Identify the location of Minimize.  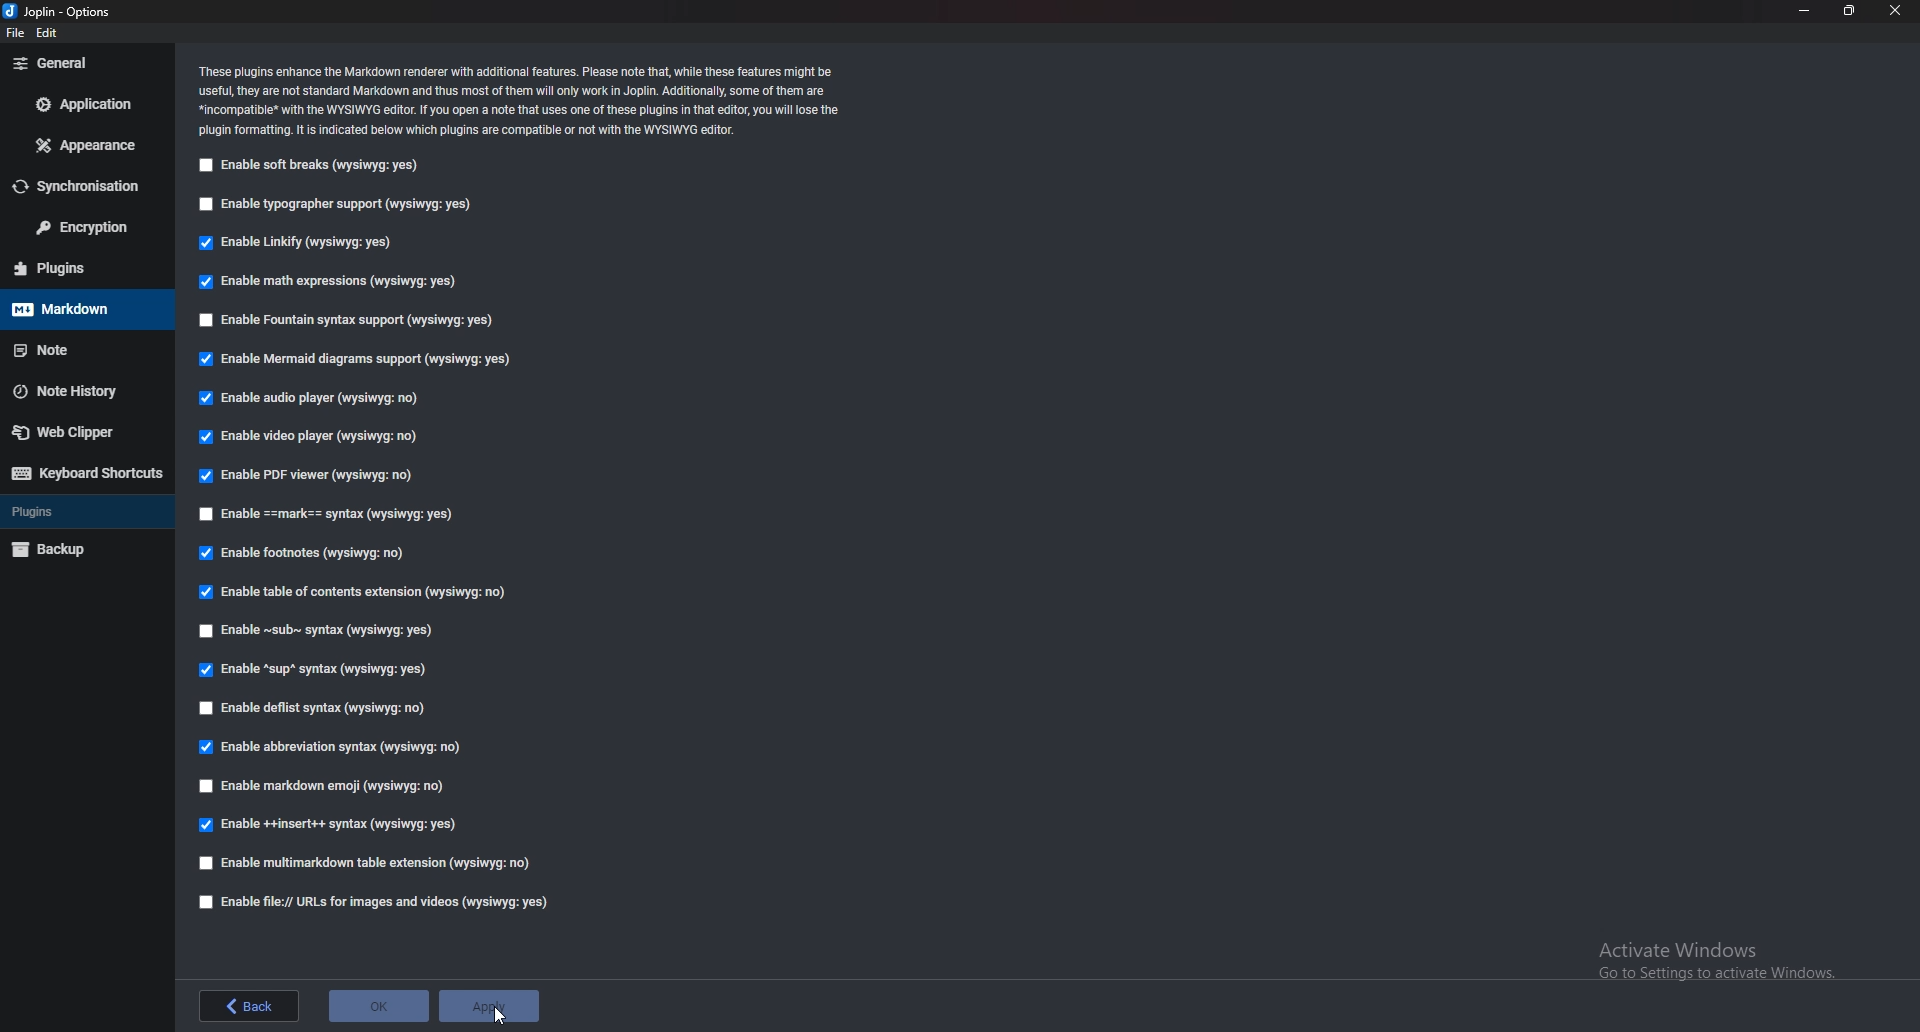
(1803, 10).